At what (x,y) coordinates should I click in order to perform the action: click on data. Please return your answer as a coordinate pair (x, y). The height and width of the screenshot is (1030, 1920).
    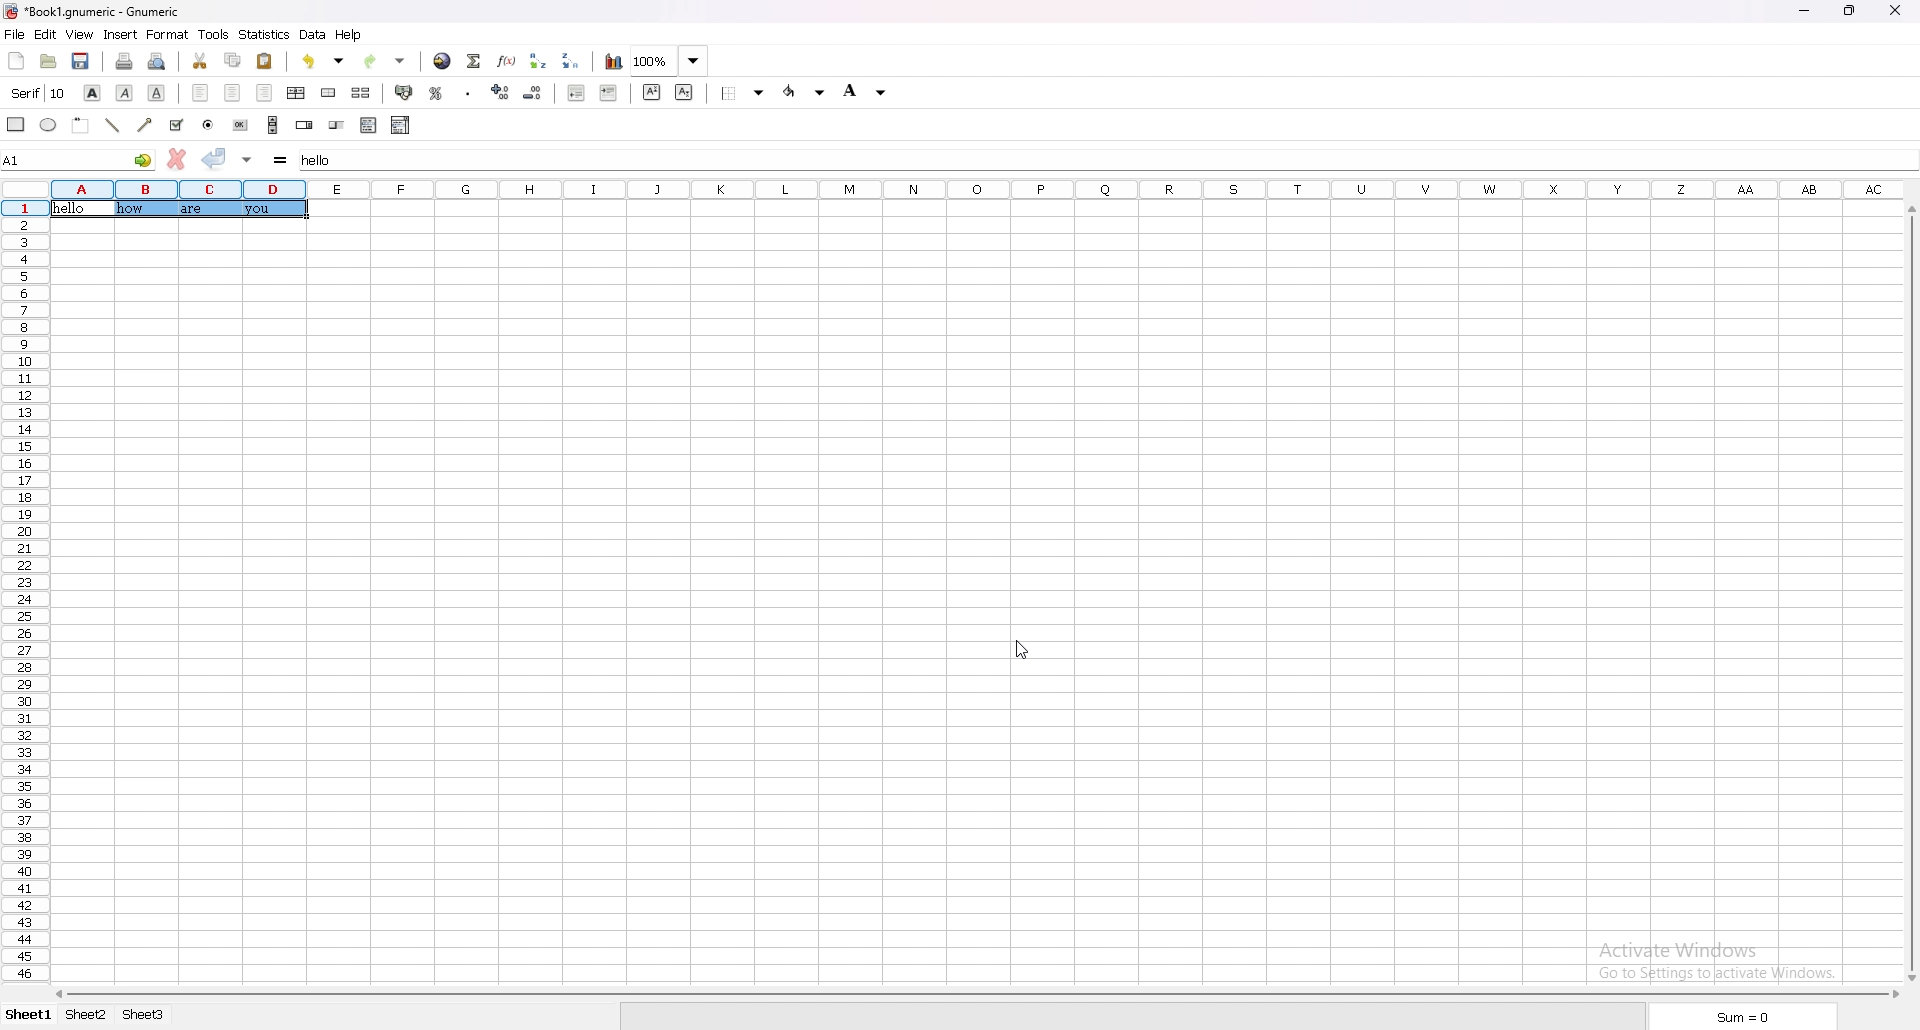
    Looking at the image, I should click on (313, 35).